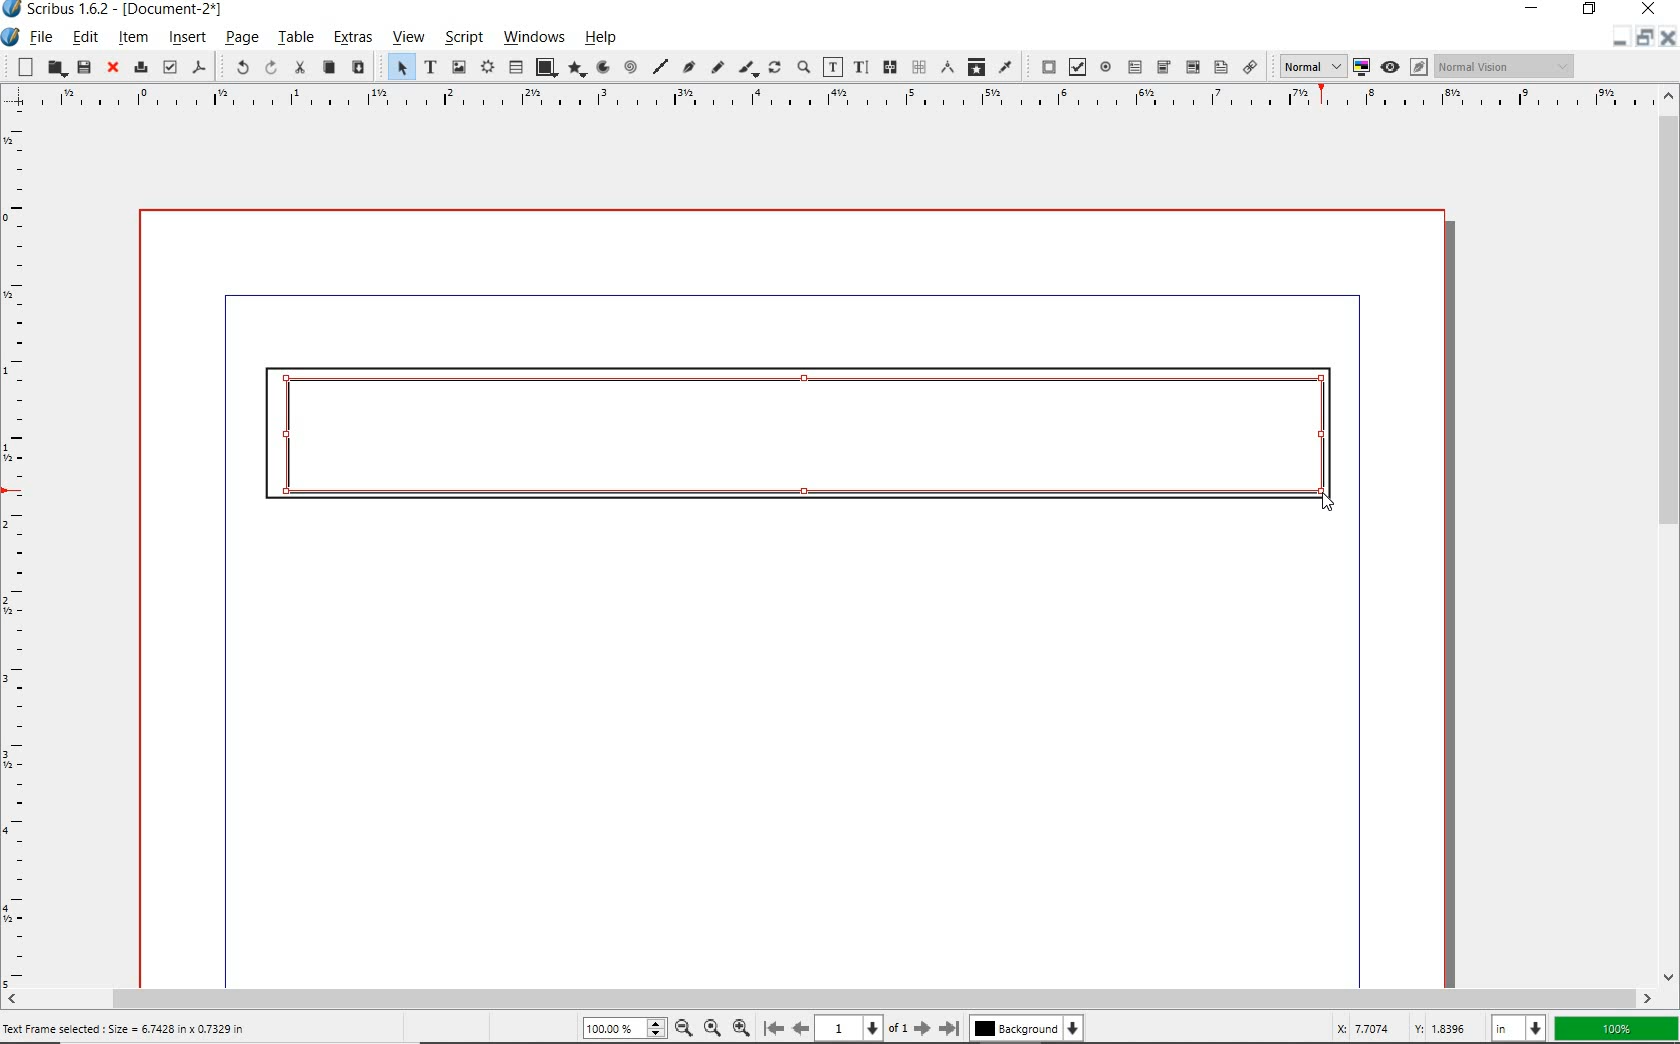 The height and width of the screenshot is (1044, 1680). Describe the element at coordinates (661, 66) in the screenshot. I see `line` at that location.